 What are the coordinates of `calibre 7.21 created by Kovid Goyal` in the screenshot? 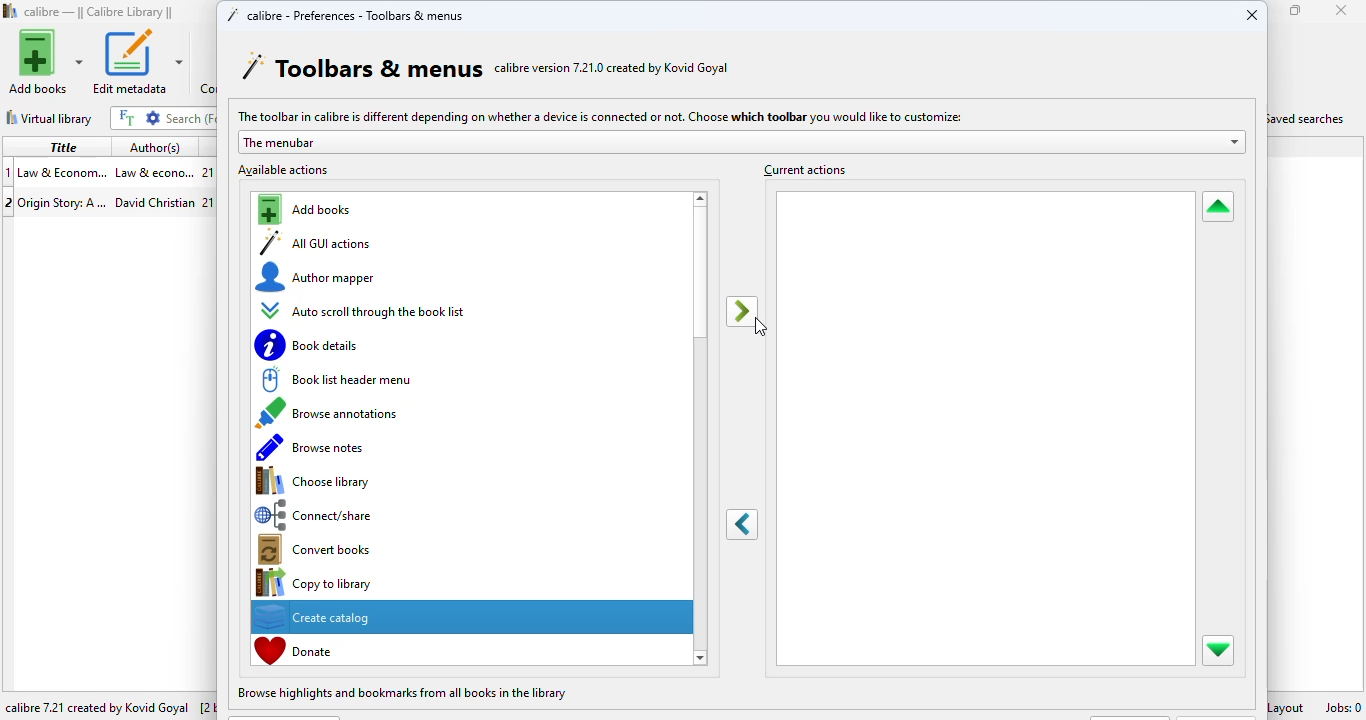 It's located at (98, 708).